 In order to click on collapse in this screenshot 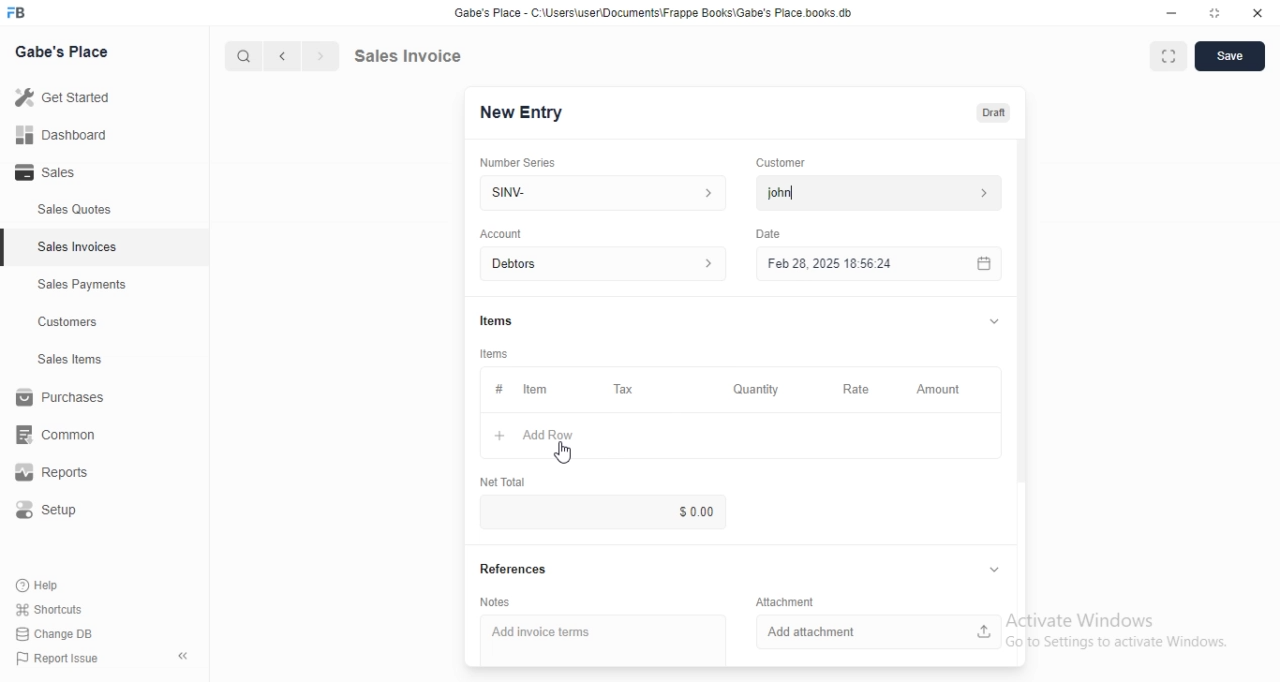, I will do `click(990, 570)`.